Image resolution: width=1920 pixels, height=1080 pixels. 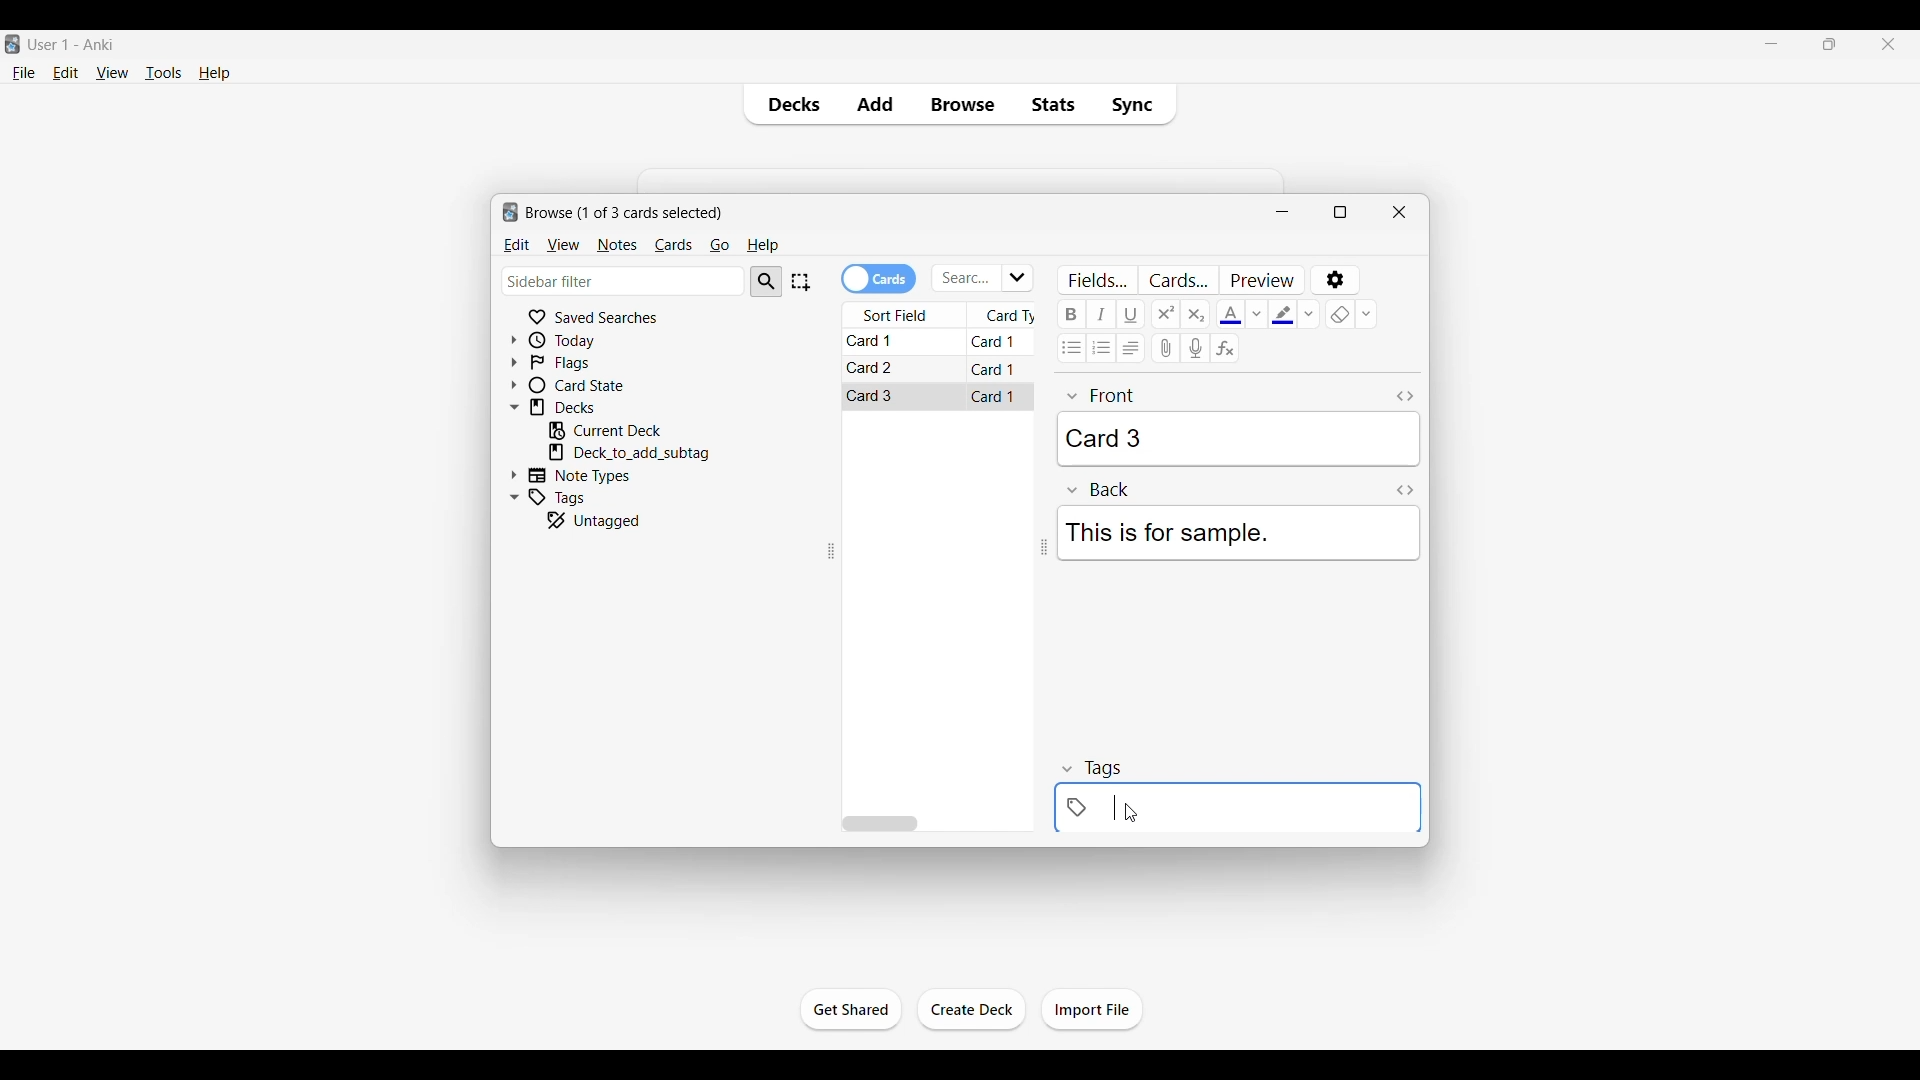 What do you see at coordinates (851, 1010) in the screenshot?
I see `Click to start the study session for current deck` at bounding box center [851, 1010].